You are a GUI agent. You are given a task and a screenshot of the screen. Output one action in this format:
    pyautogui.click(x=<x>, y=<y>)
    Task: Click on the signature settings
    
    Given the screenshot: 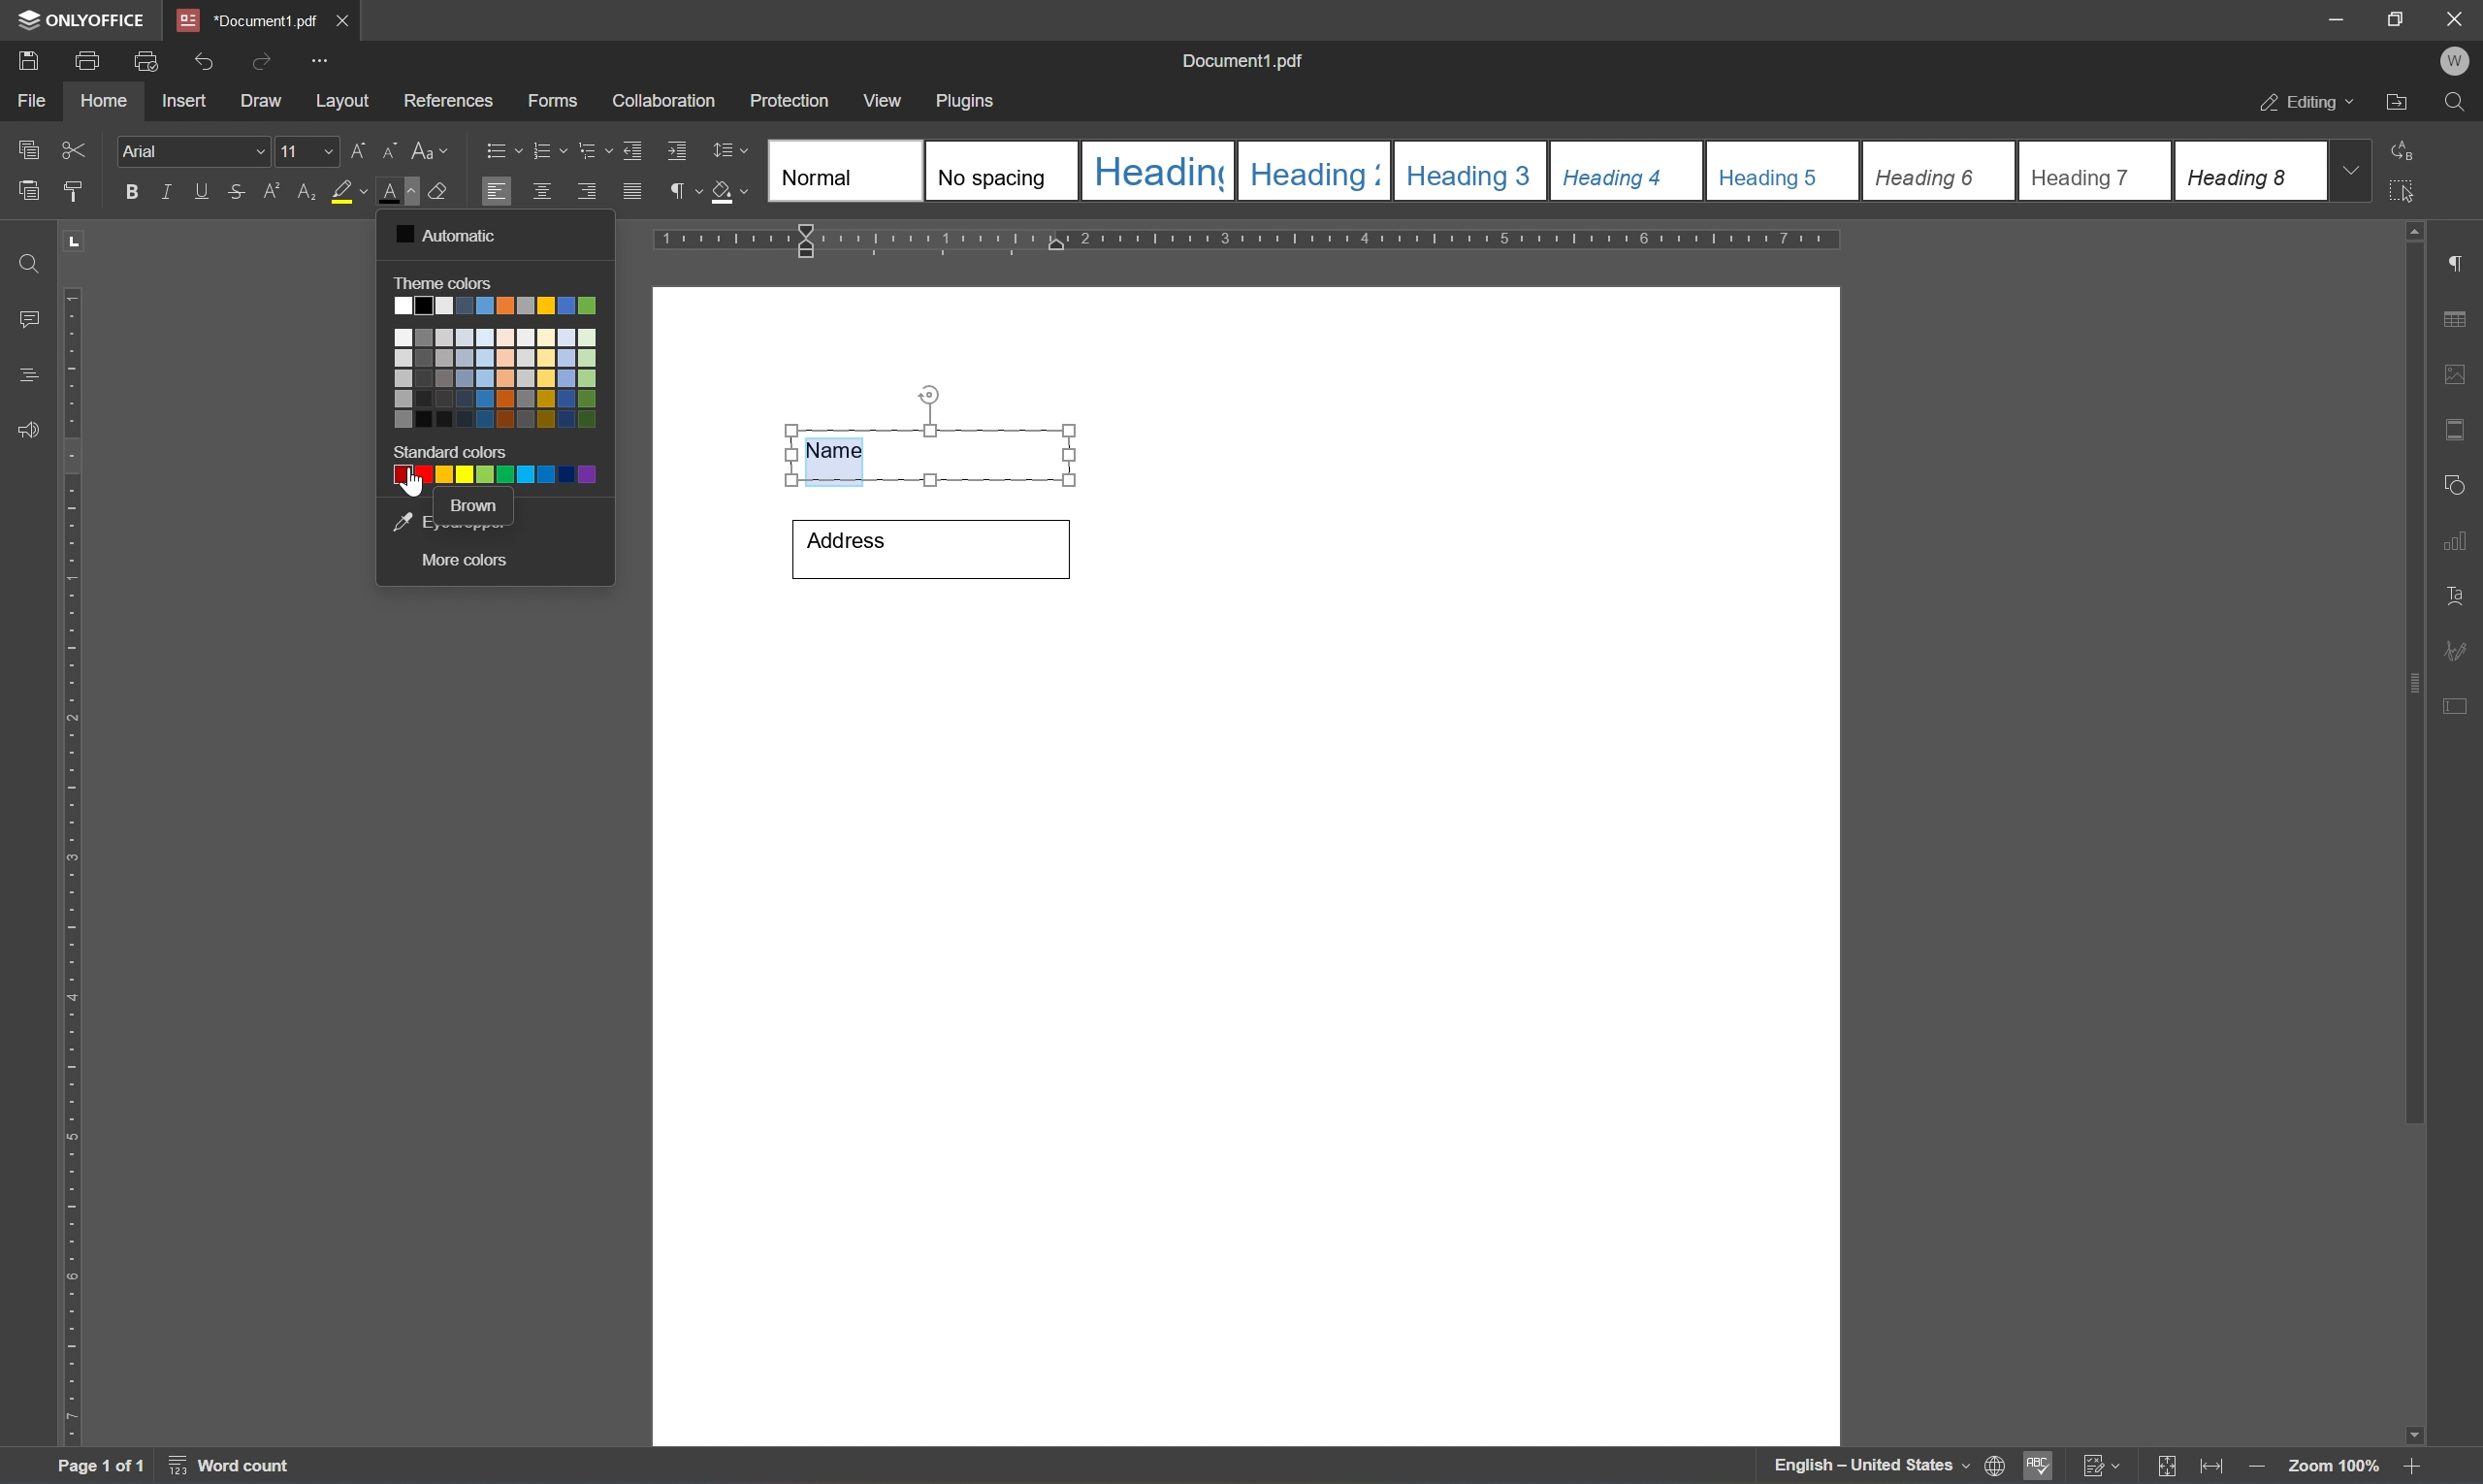 What is the action you would take?
    pyautogui.click(x=2461, y=649)
    